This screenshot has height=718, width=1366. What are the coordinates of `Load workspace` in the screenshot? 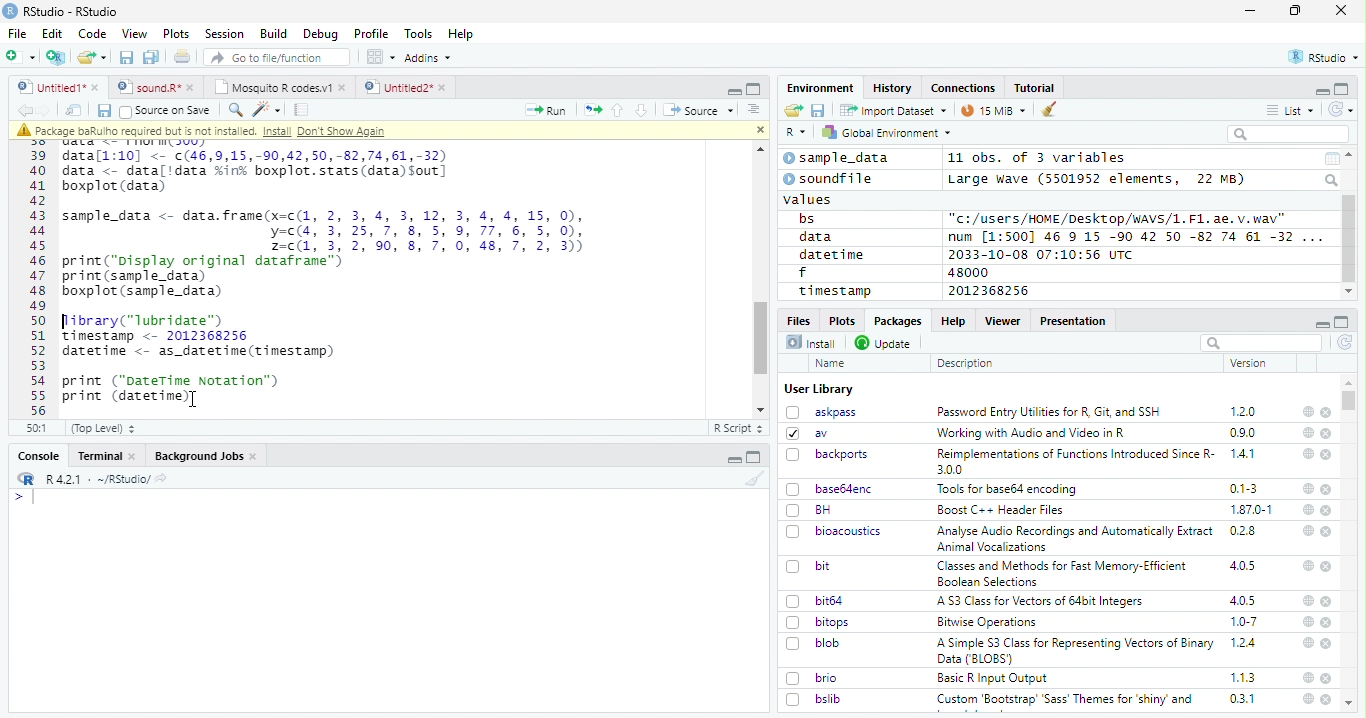 It's located at (794, 111).